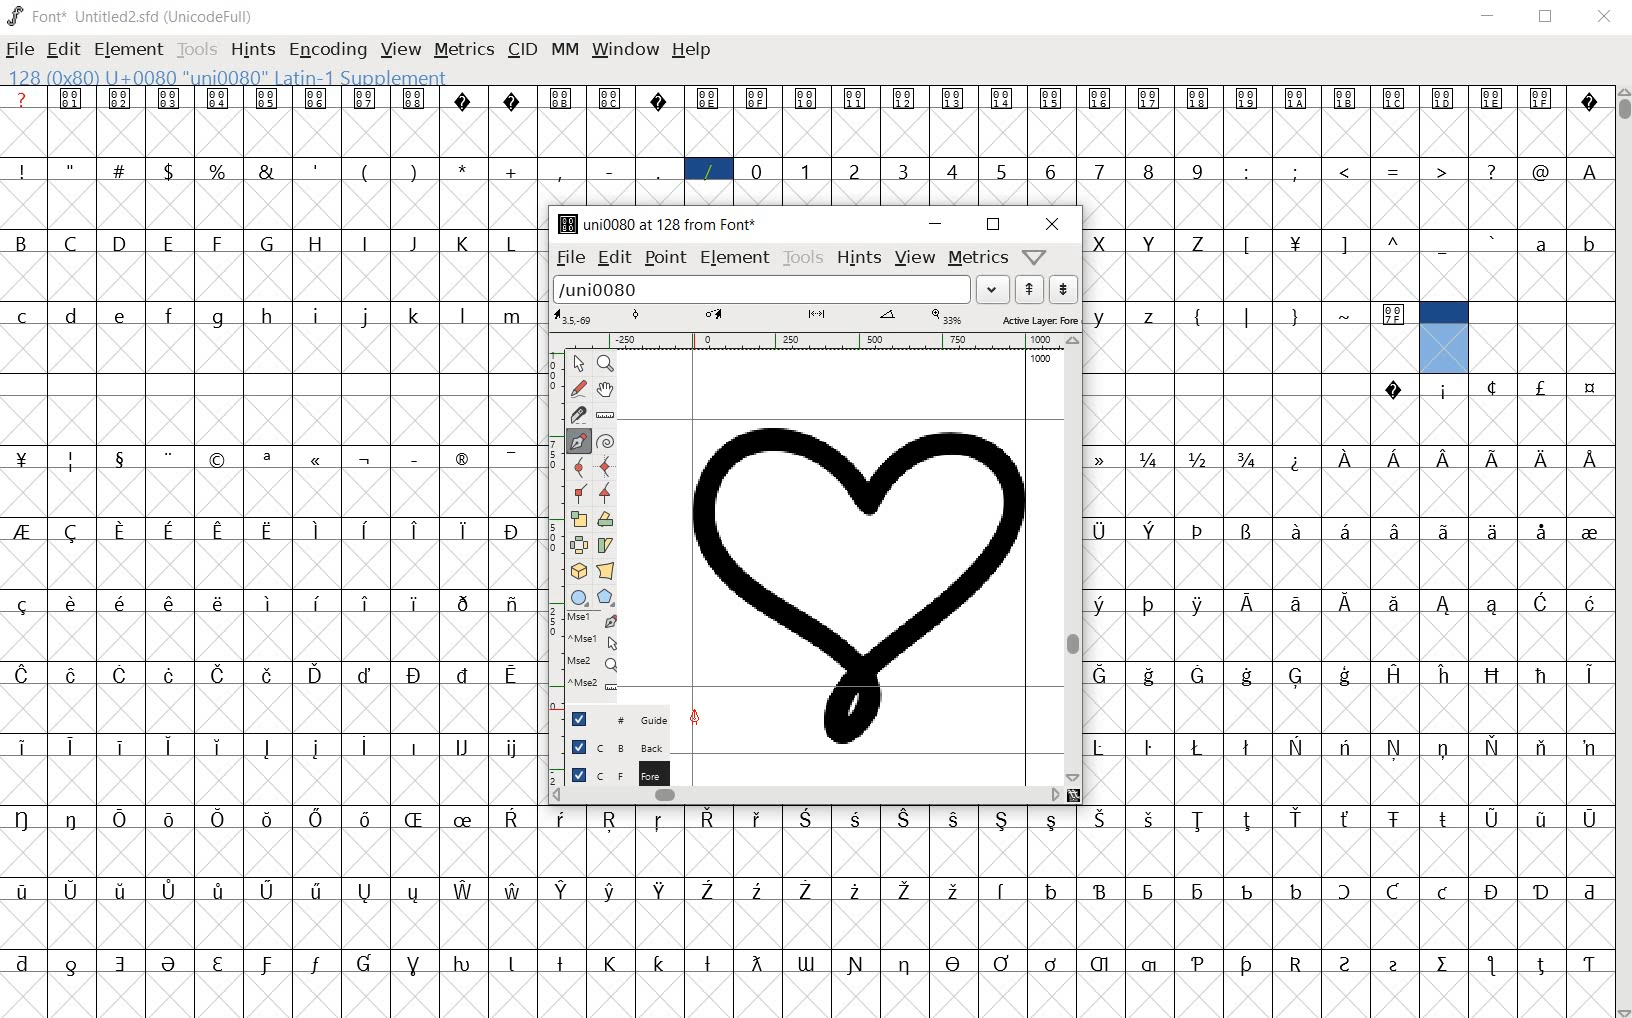 The image size is (1632, 1018). What do you see at coordinates (21, 819) in the screenshot?
I see `glyph` at bounding box center [21, 819].